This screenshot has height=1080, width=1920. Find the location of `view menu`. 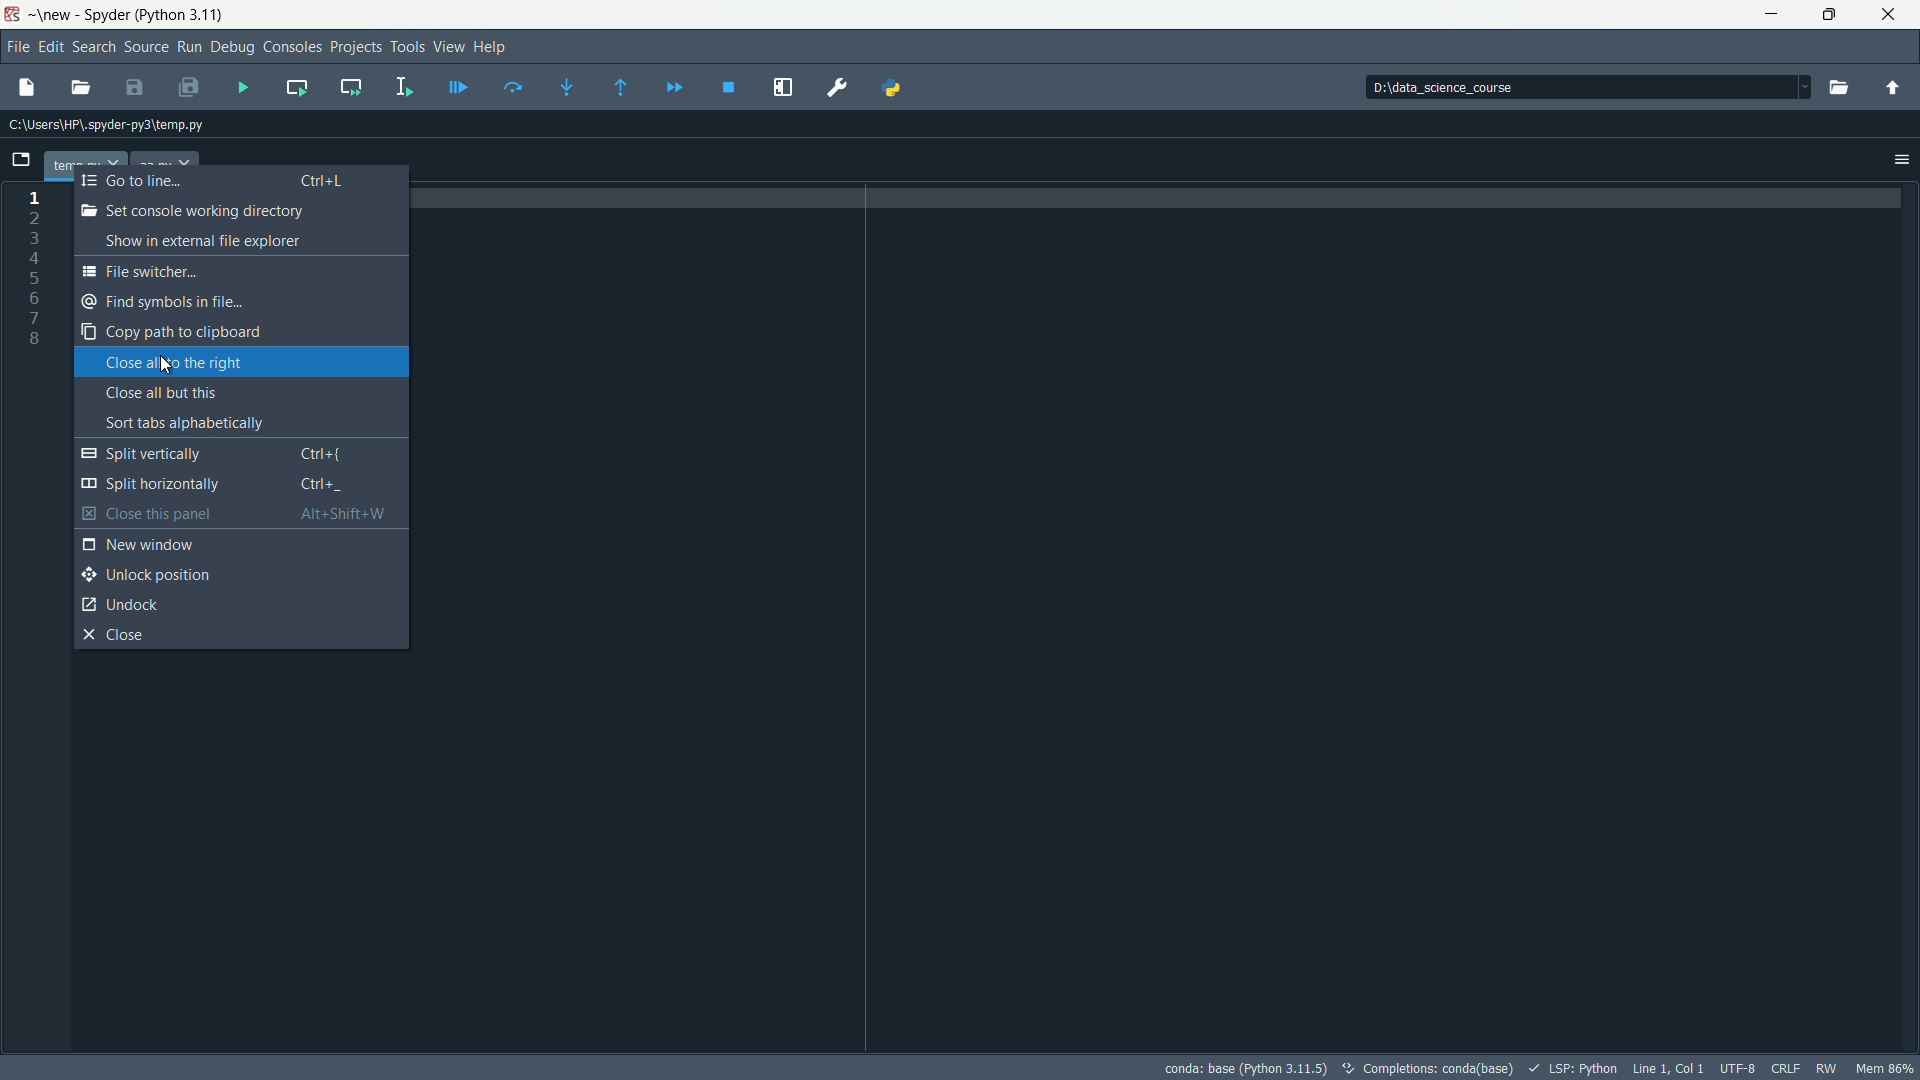

view menu is located at coordinates (448, 47).